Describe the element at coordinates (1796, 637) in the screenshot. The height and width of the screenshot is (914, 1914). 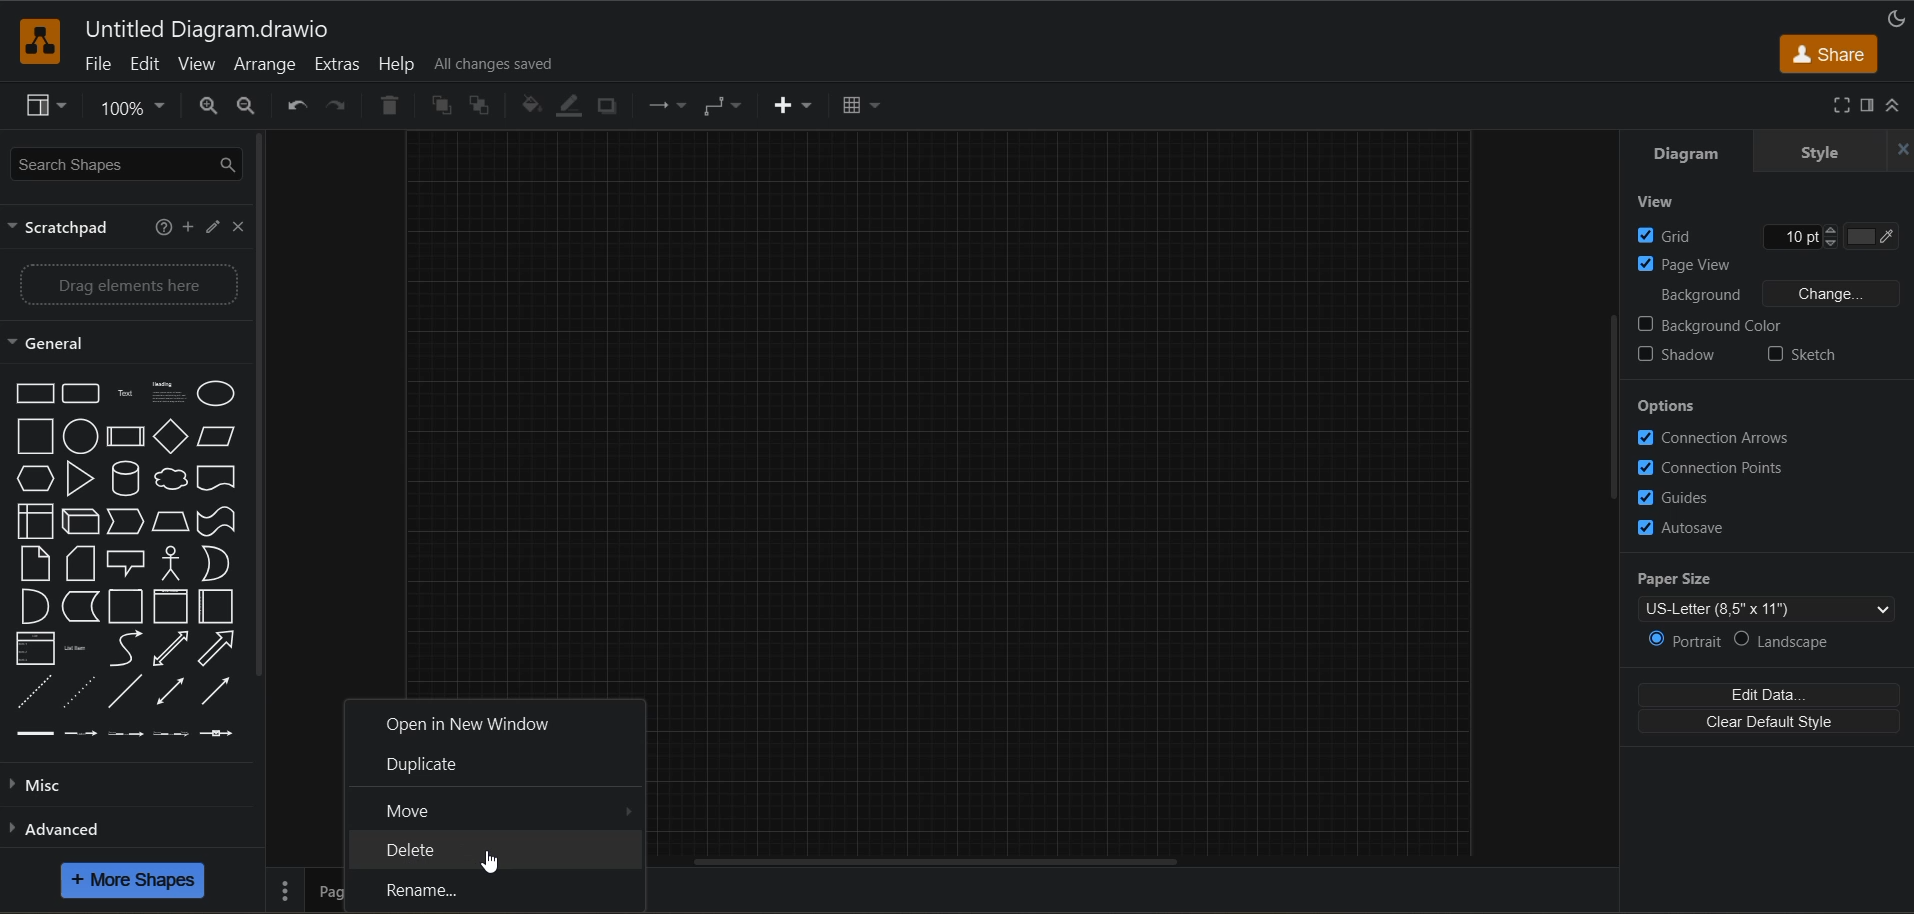
I see `landscape` at that location.